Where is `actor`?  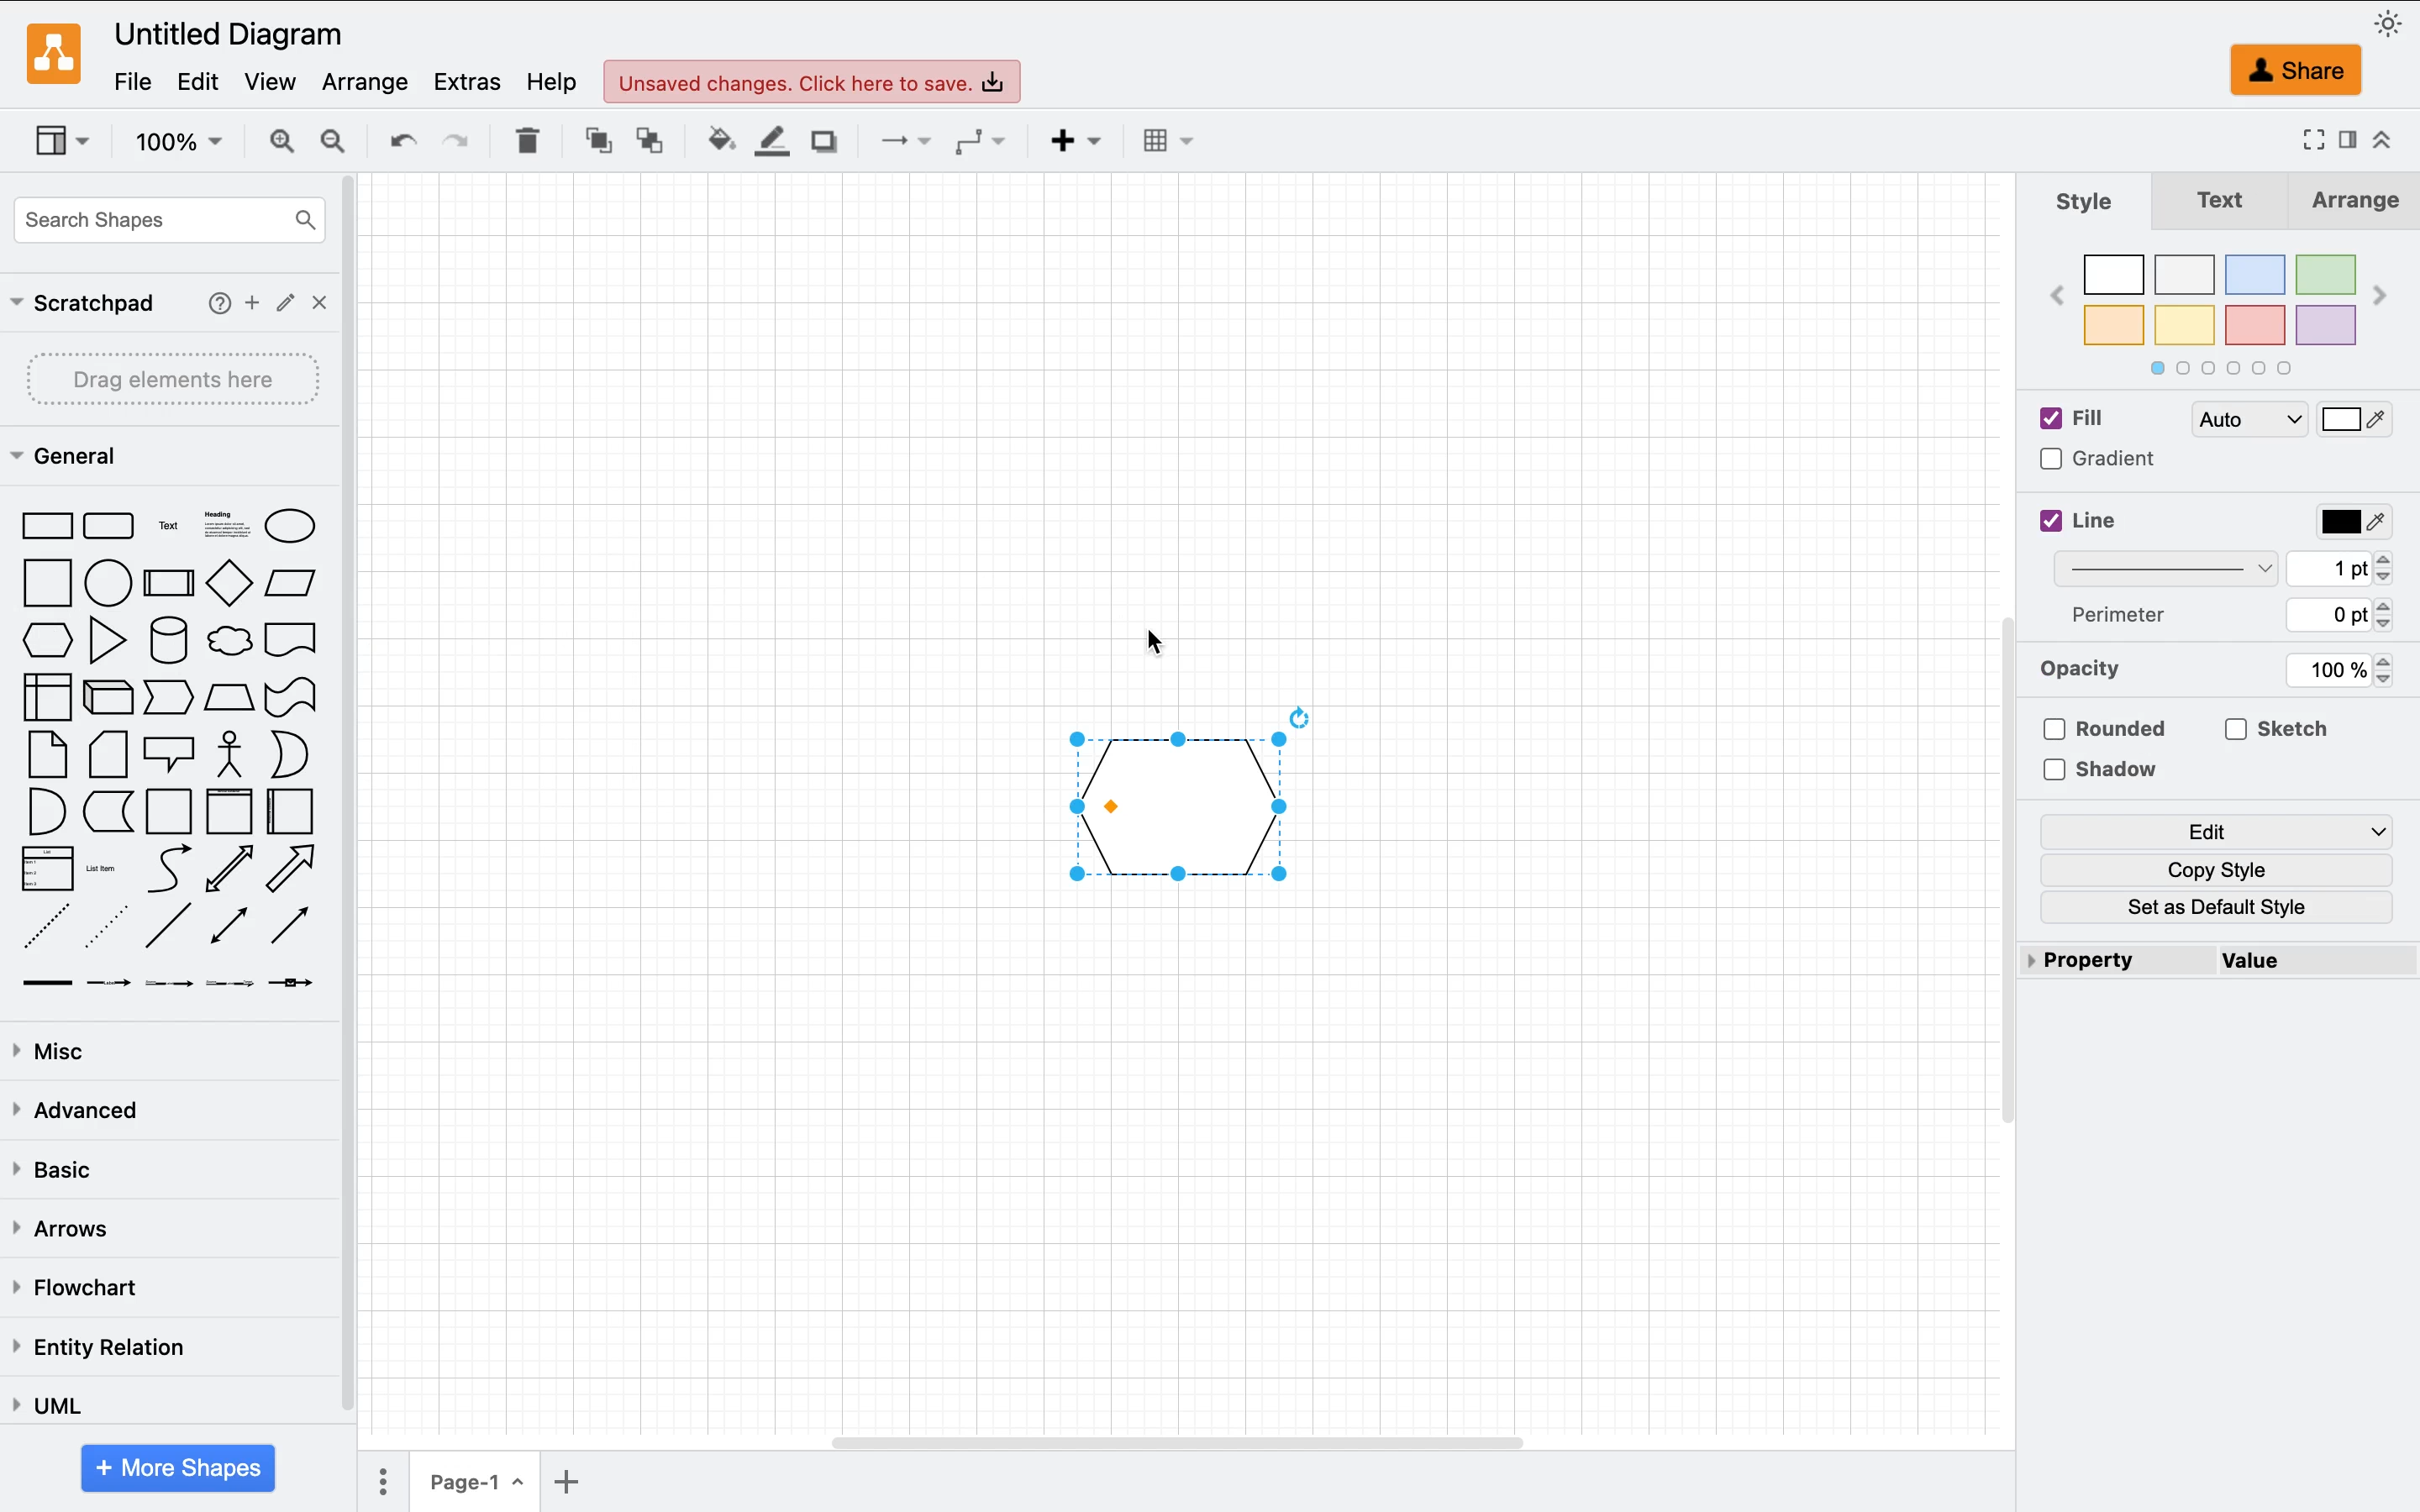
actor is located at coordinates (234, 755).